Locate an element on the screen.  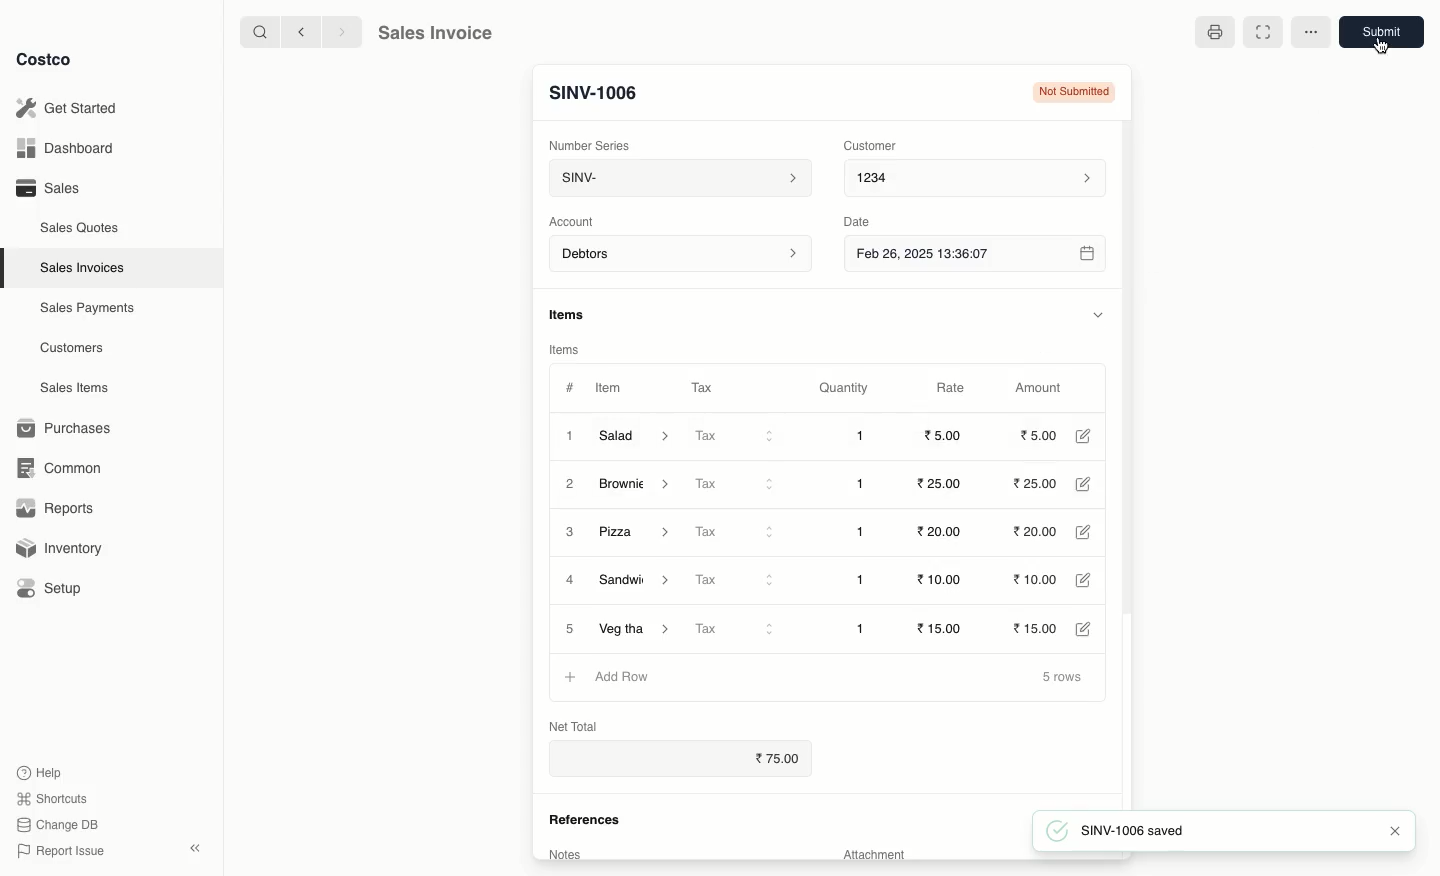
4 is located at coordinates (569, 582).